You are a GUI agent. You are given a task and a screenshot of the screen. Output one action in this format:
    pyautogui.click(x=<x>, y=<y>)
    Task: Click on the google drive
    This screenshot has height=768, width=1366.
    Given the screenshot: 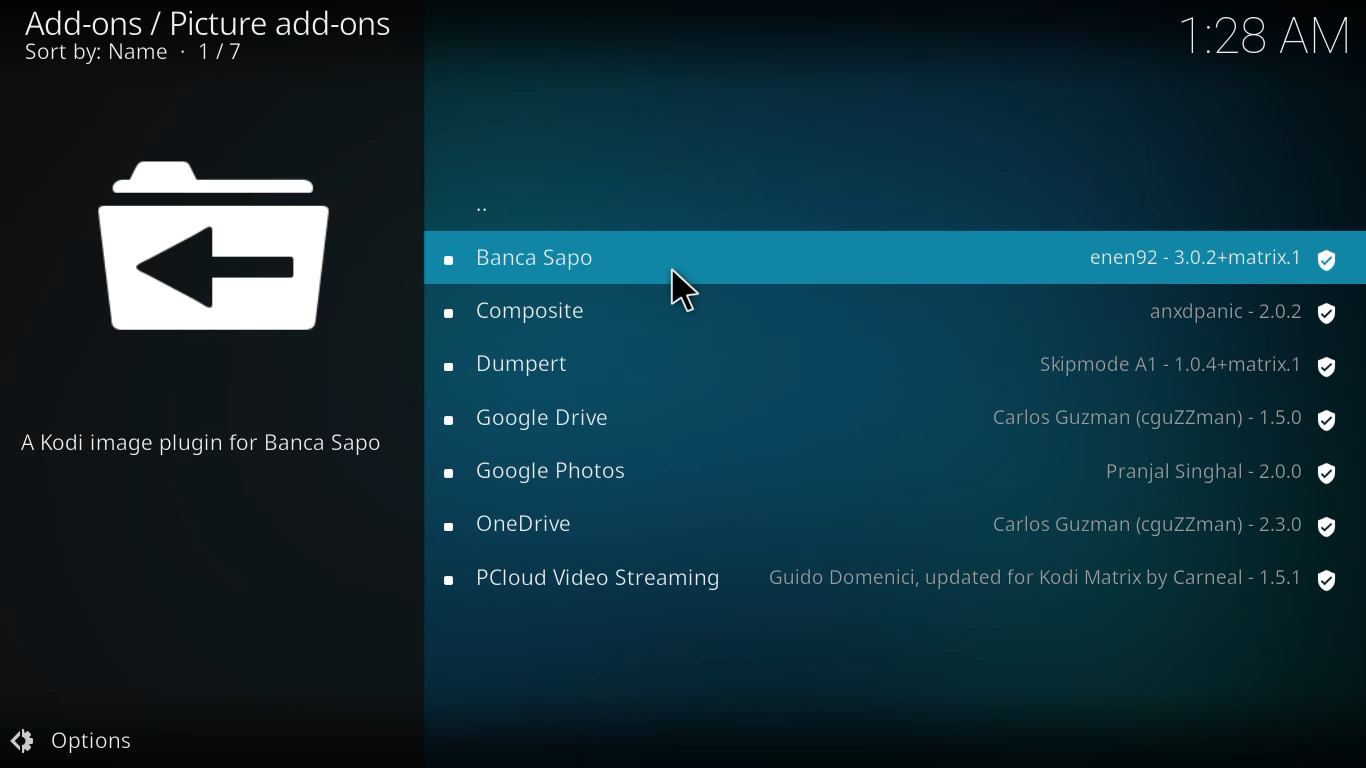 What is the action you would take?
    pyautogui.click(x=535, y=421)
    